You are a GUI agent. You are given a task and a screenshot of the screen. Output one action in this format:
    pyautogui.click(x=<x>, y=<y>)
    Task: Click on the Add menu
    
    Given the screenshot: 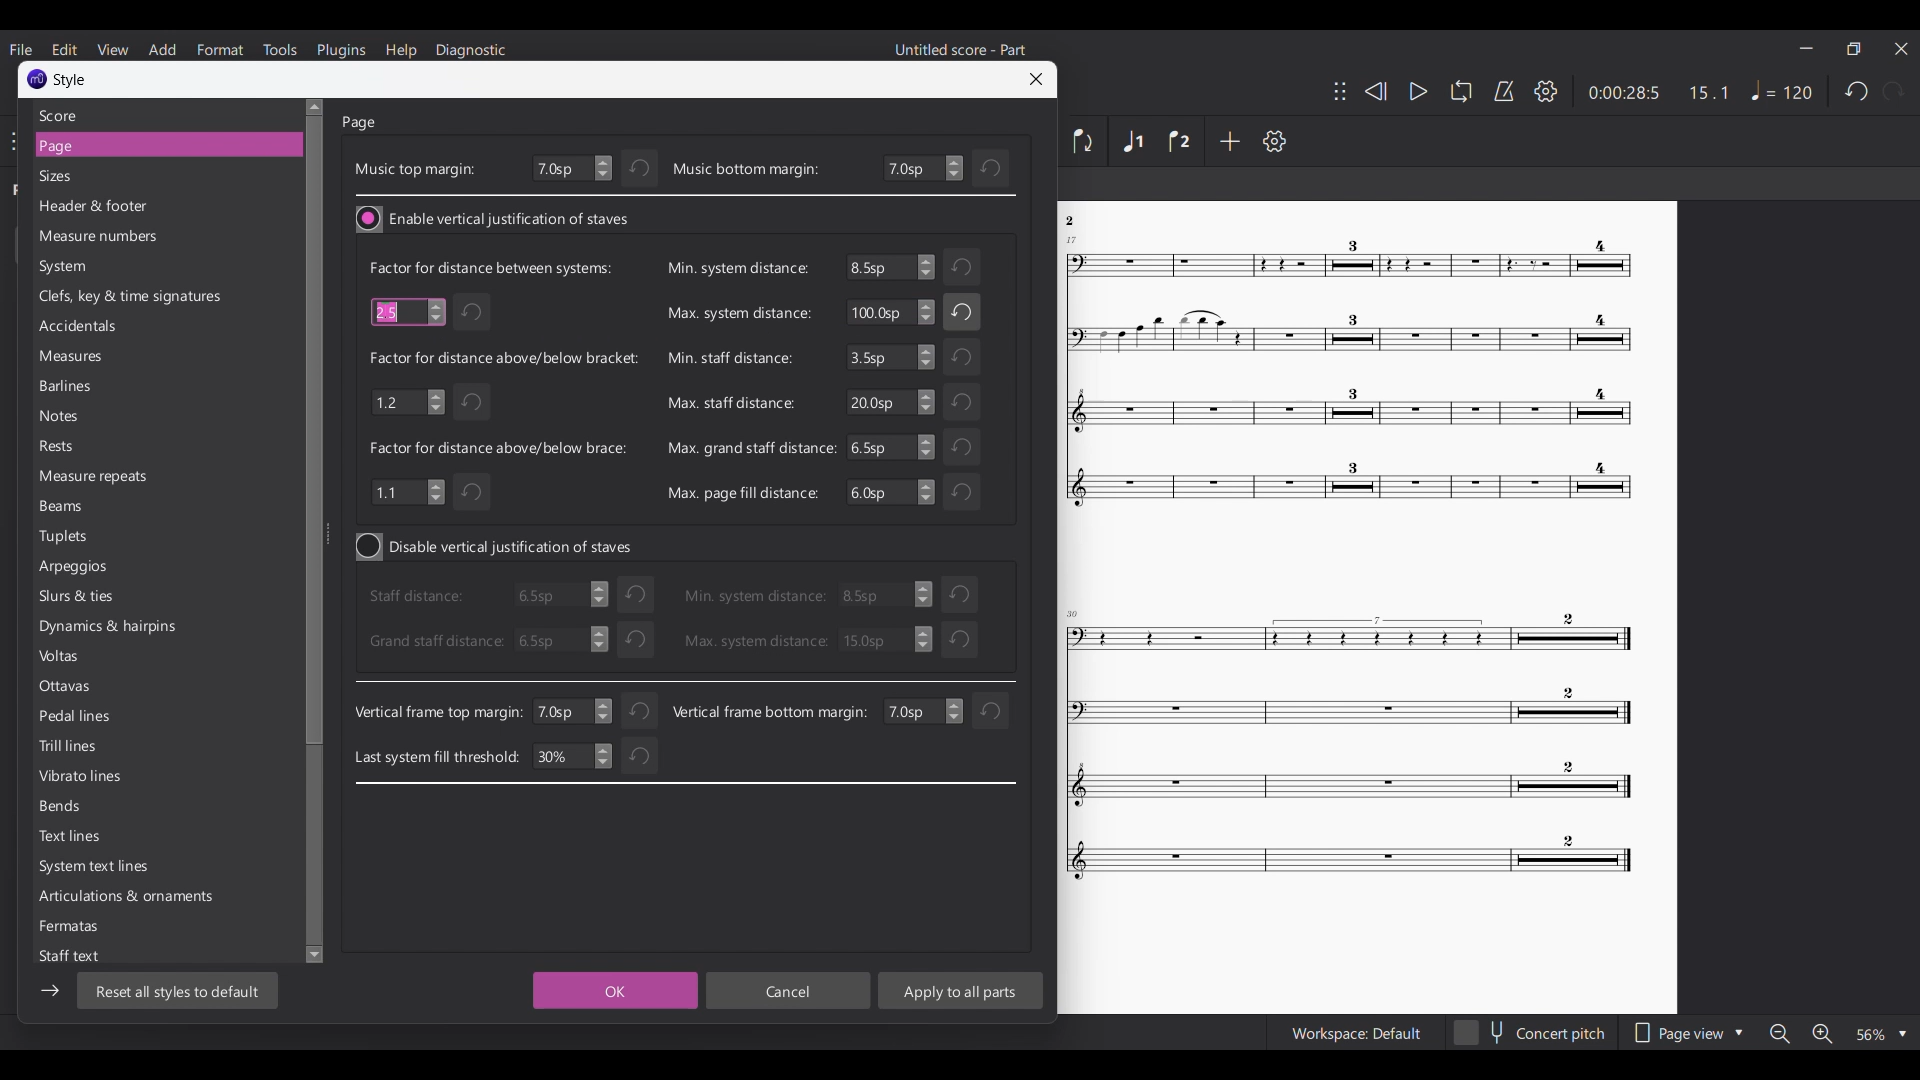 What is the action you would take?
    pyautogui.click(x=162, y=49)
    